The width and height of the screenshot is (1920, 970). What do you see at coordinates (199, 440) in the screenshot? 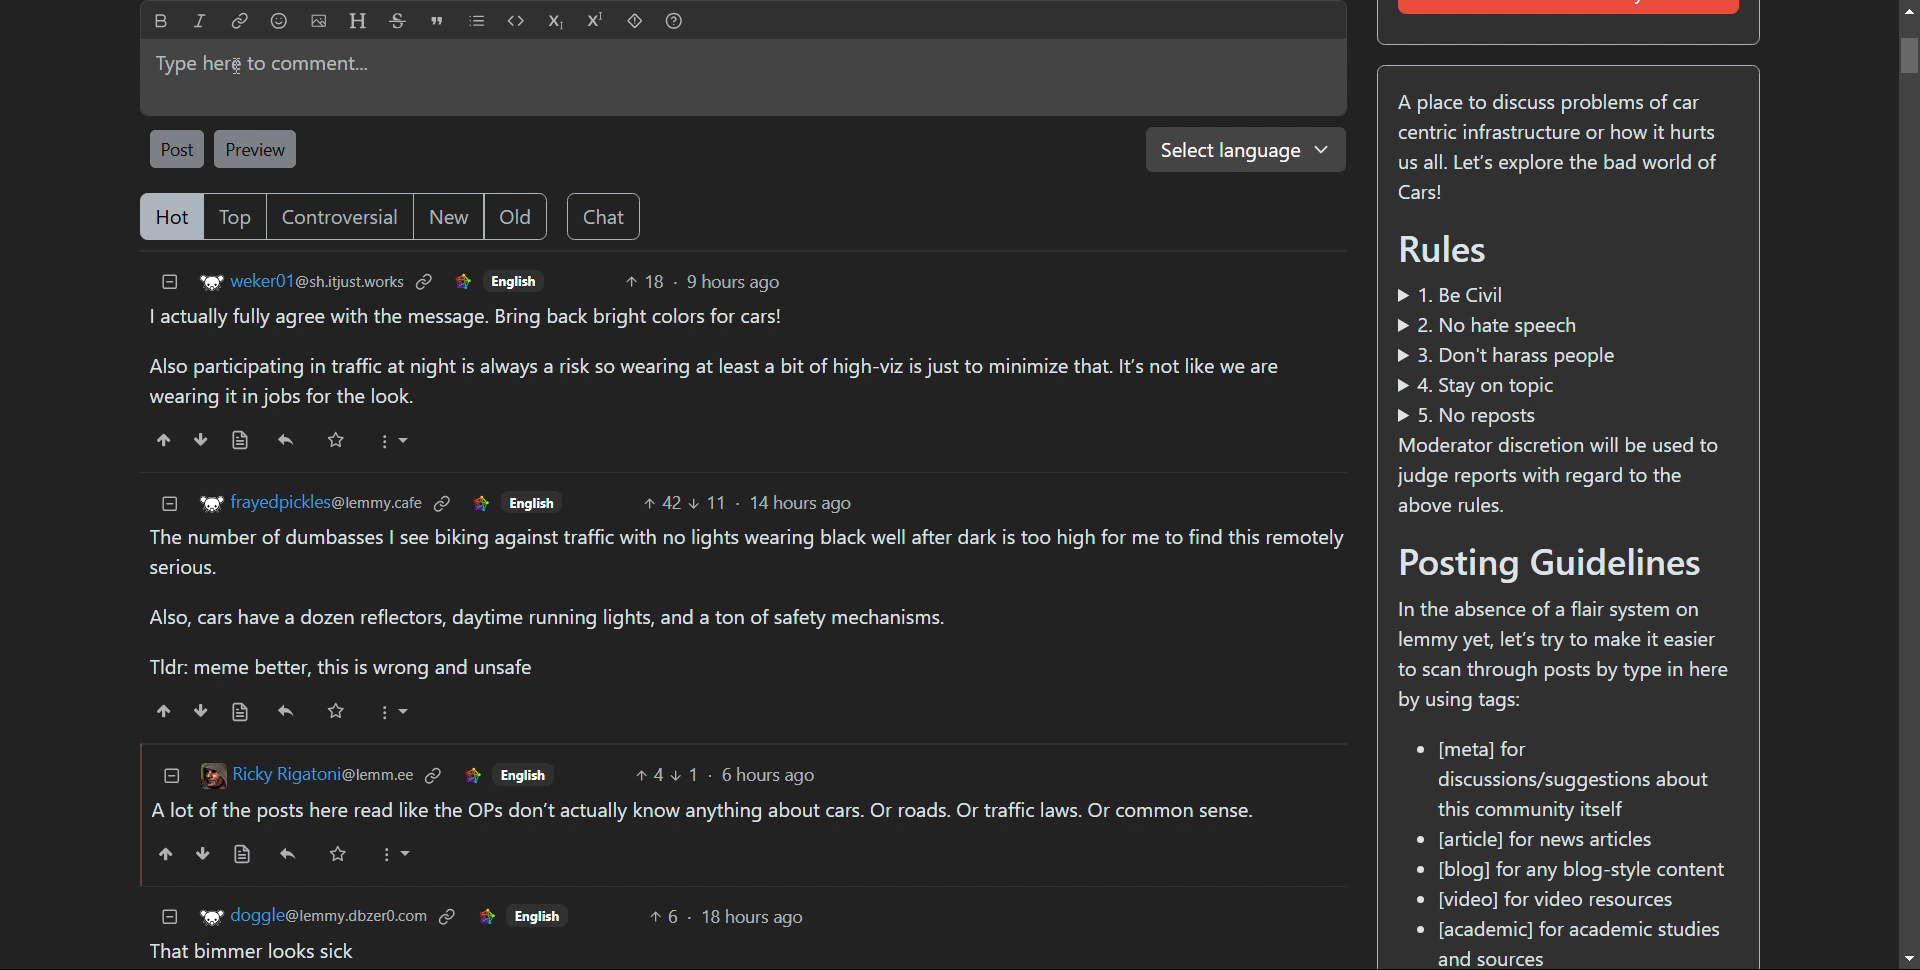
I see `downvote` at bounding box center [199, 440].